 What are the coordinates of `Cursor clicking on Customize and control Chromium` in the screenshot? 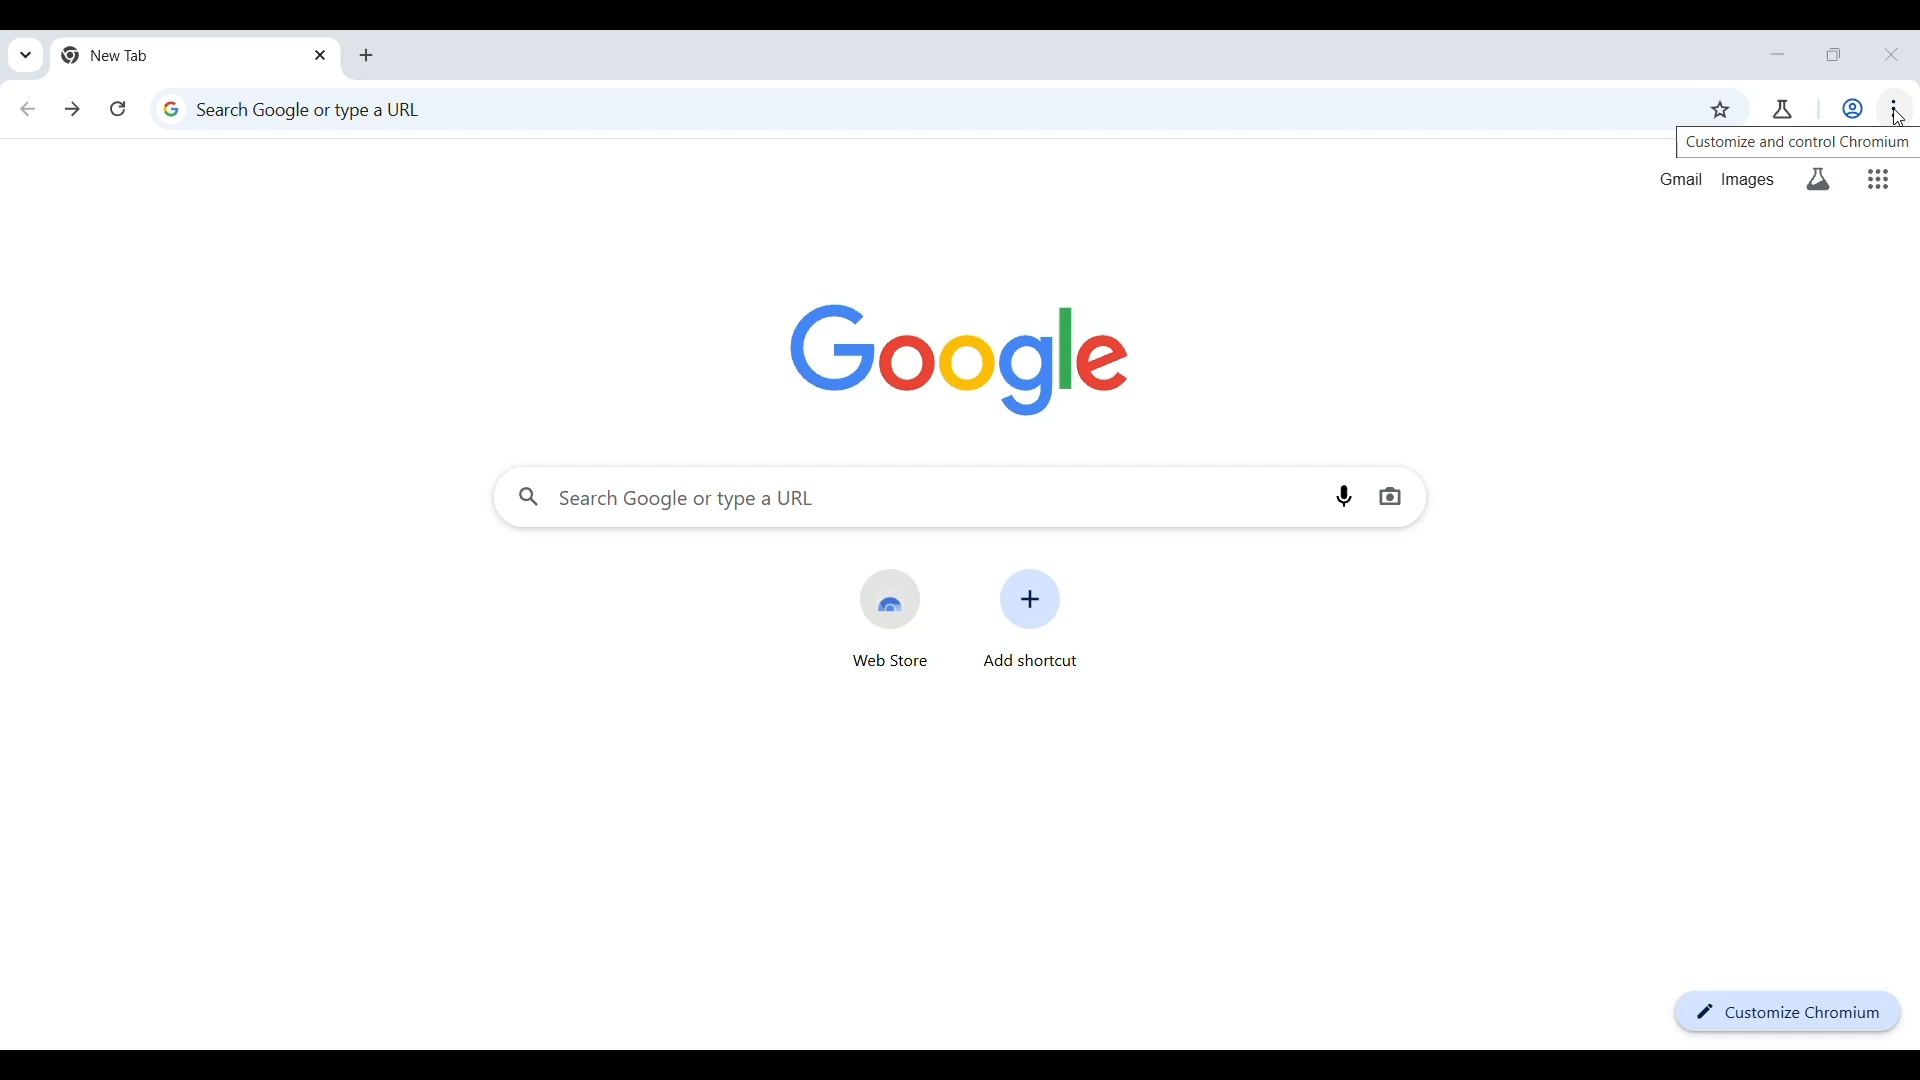 It's located at (1901, 116).